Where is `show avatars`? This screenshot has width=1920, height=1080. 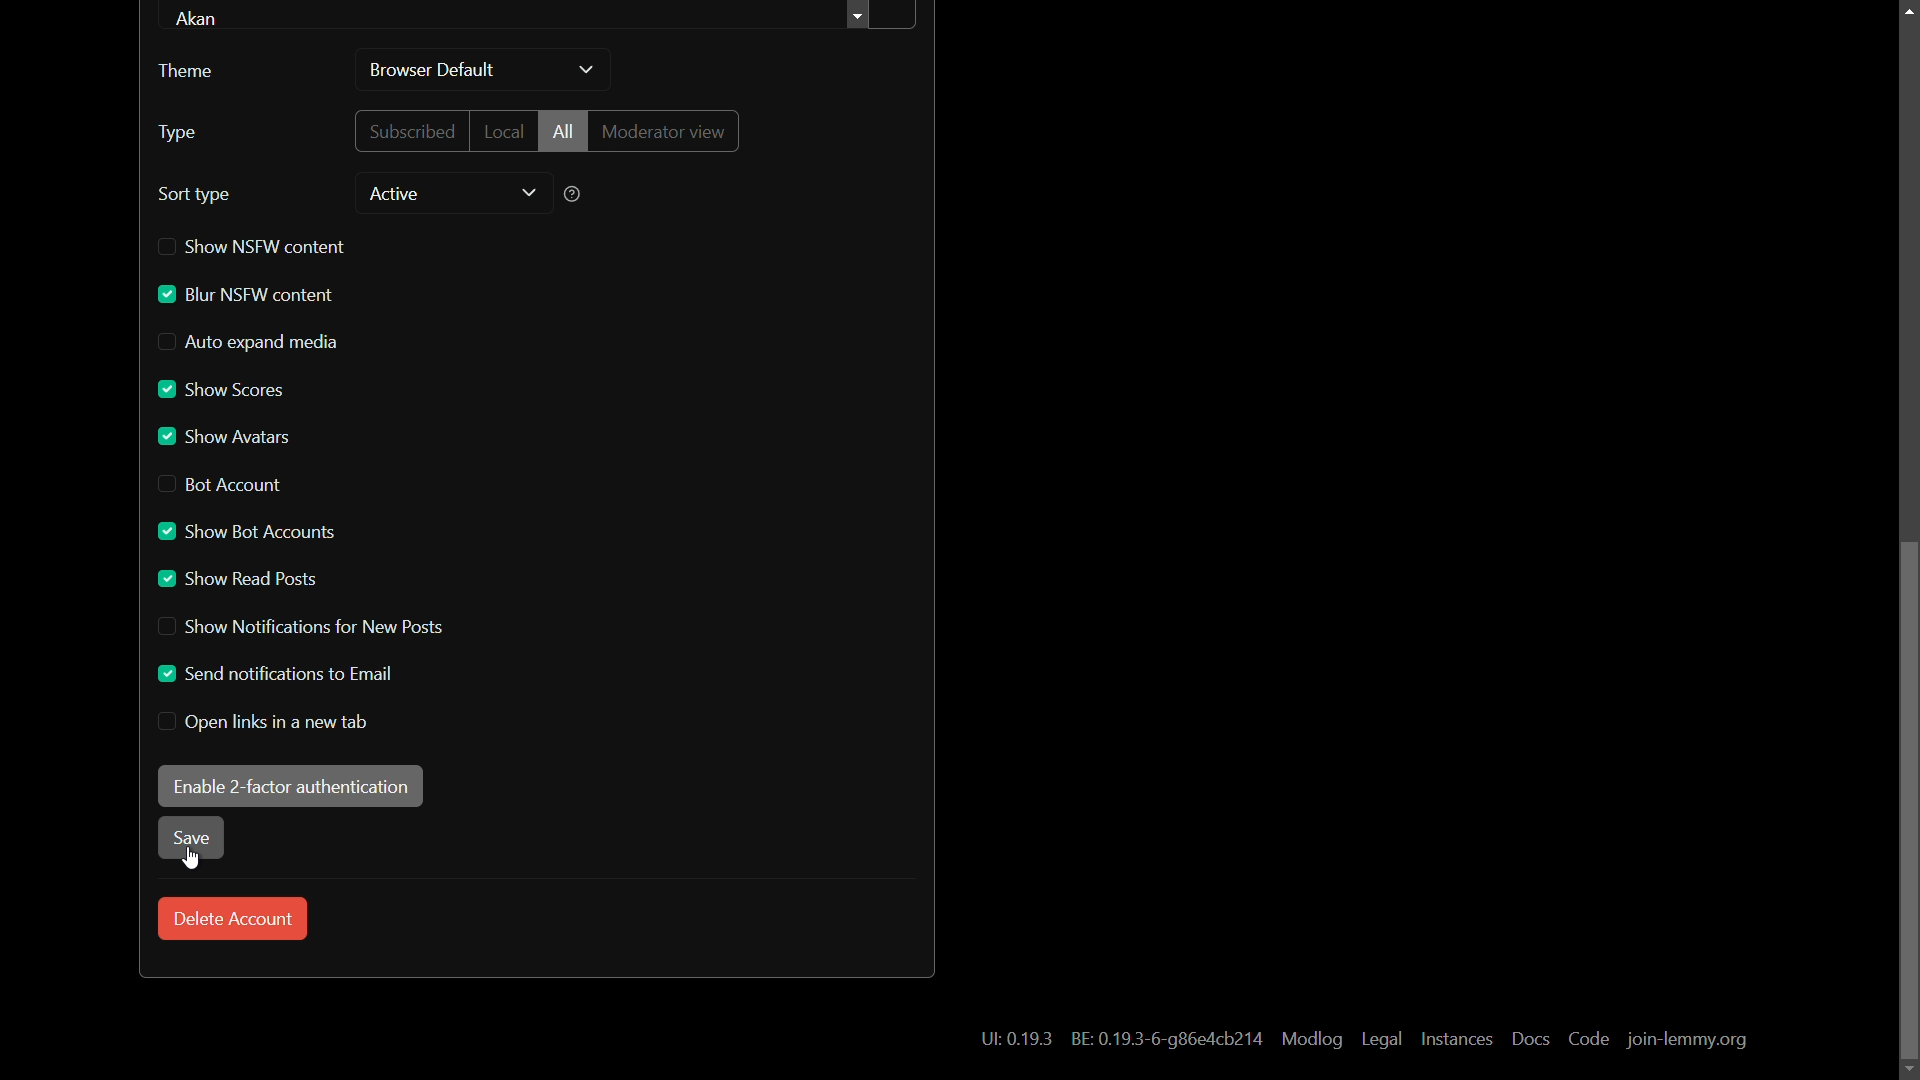
show avatars is located at coordinates (225, 437).